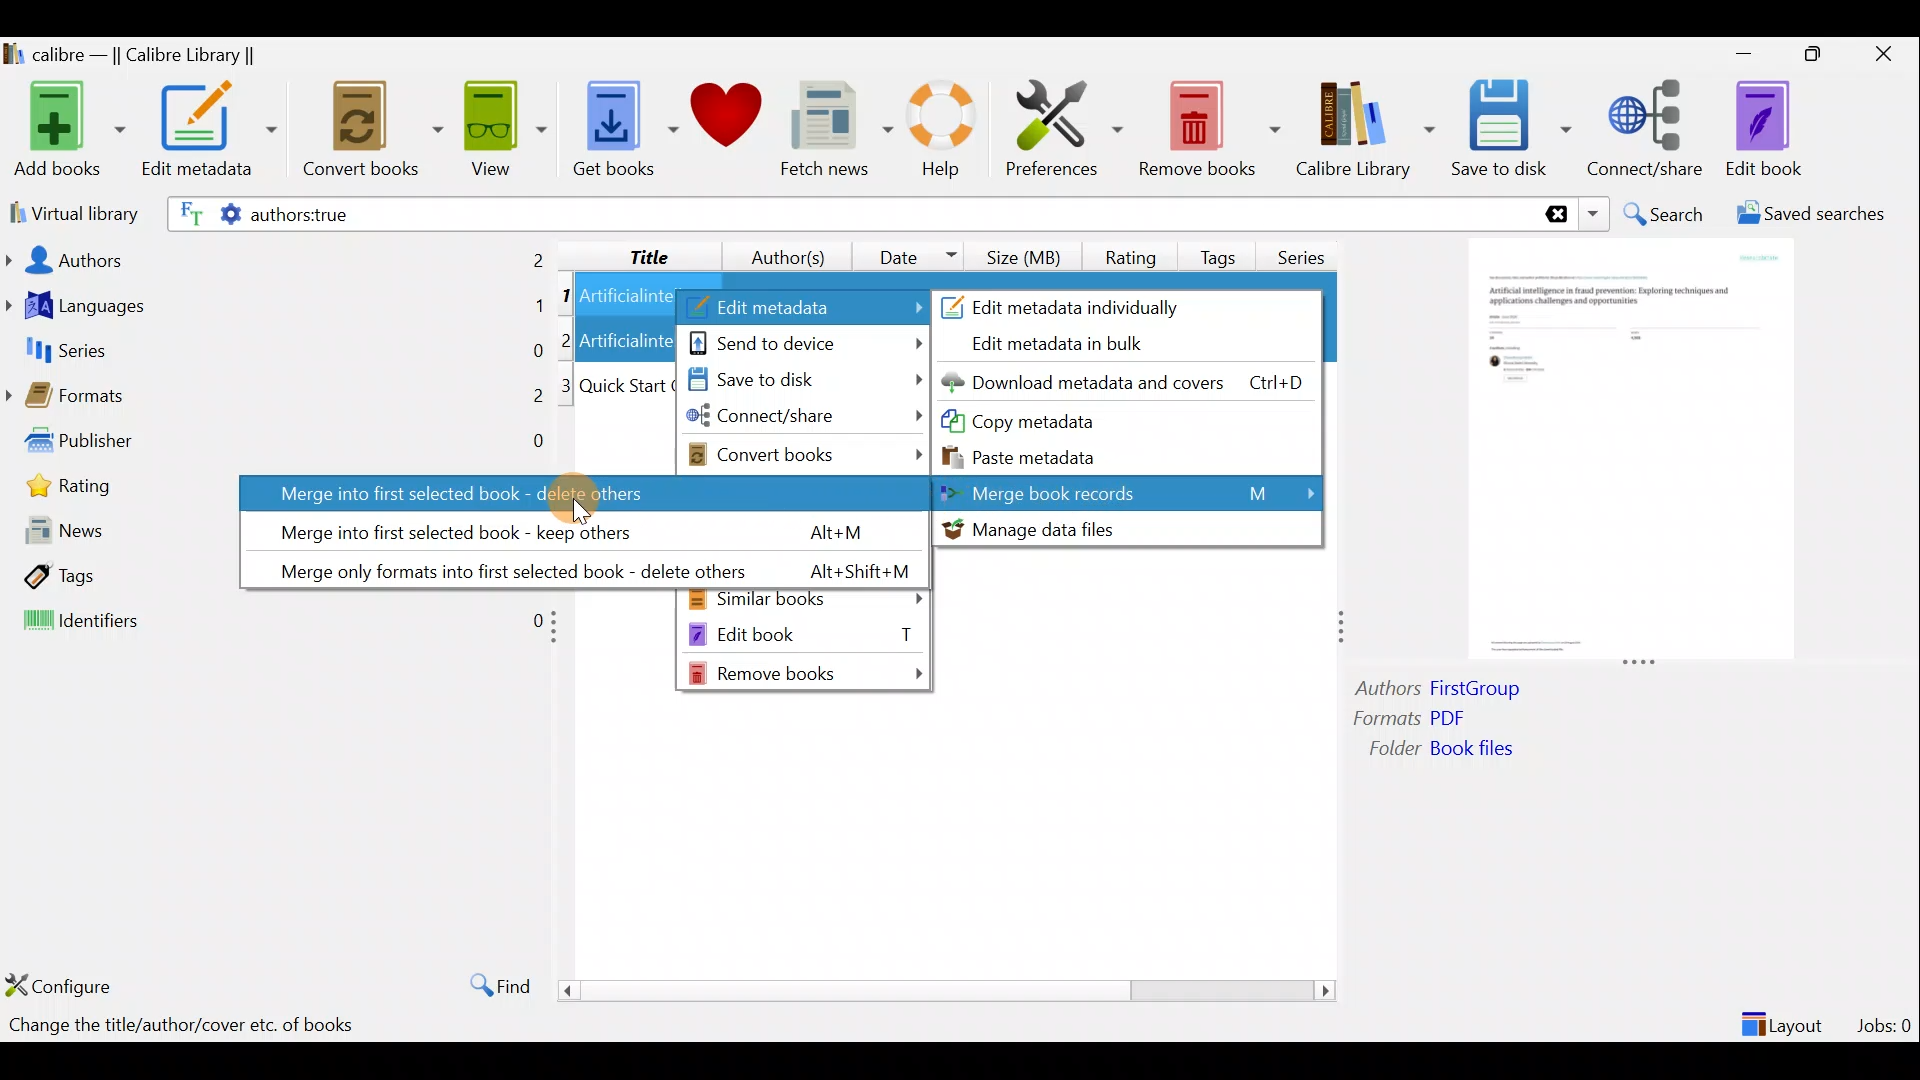 This screenshot has width=1920, height=1080. Describe the element at coordinates (803, 308) in the screenshot. I see `Edit metadata` at that location.